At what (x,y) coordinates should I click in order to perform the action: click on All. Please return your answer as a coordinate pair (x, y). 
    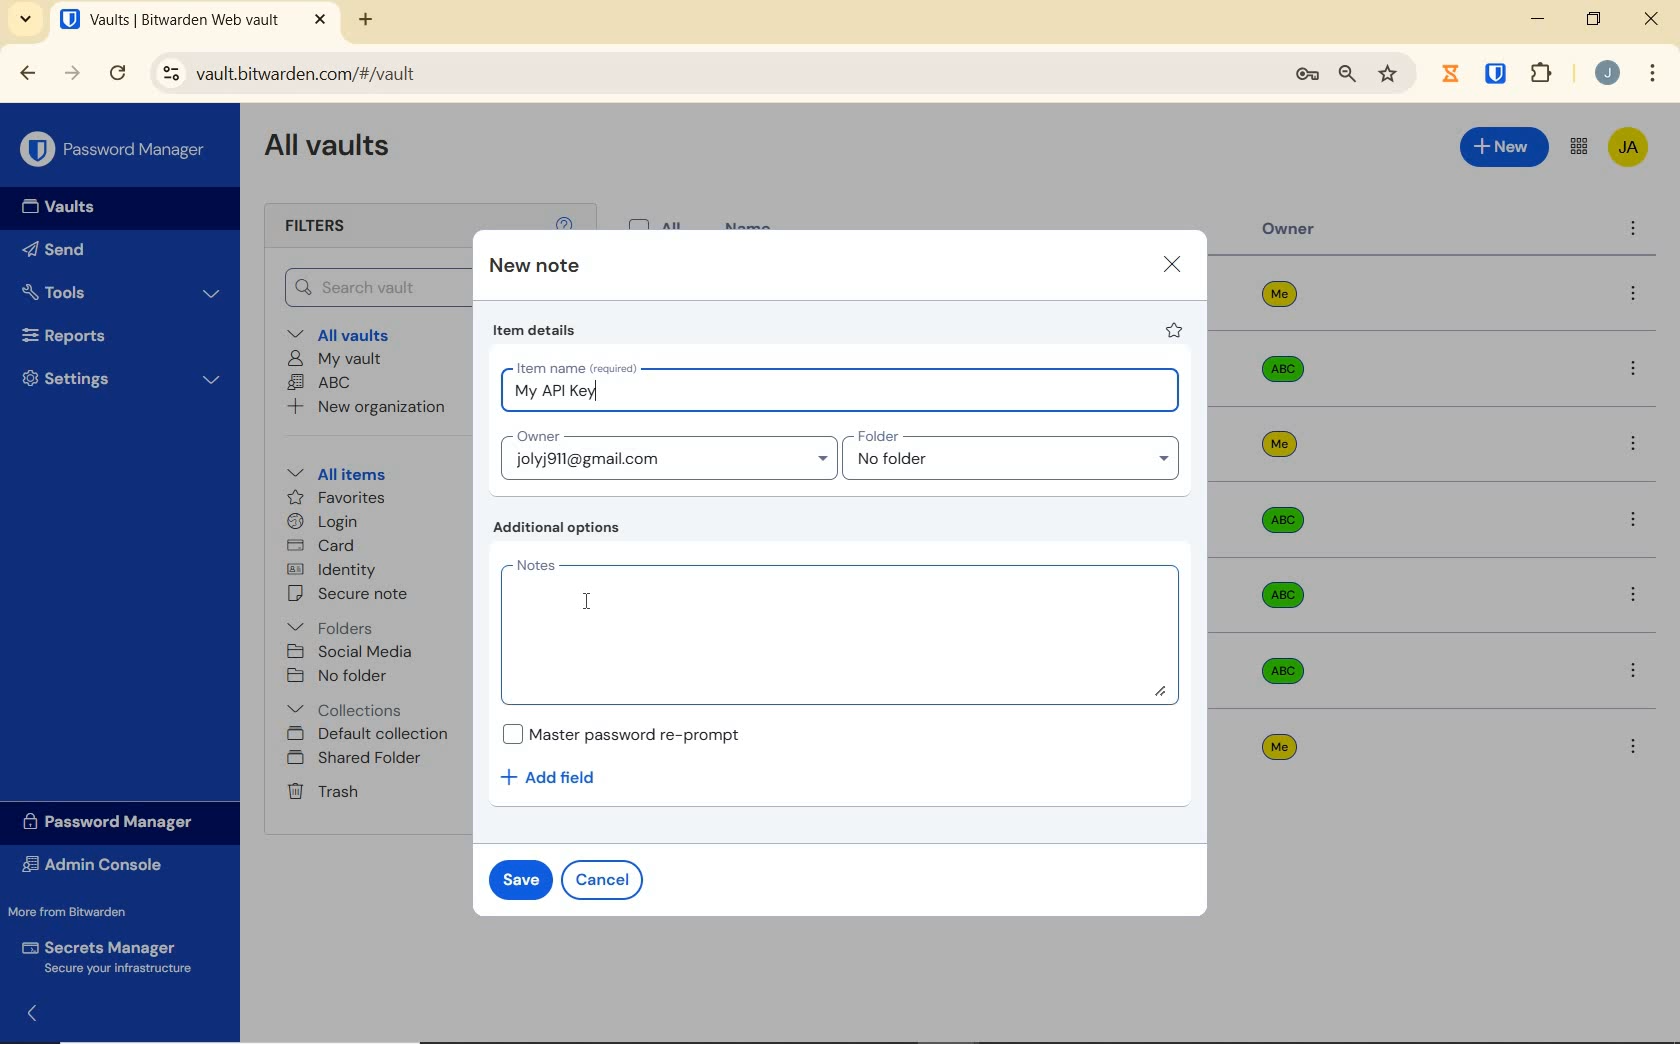
    Looking at the image, I should click on (659, 221).